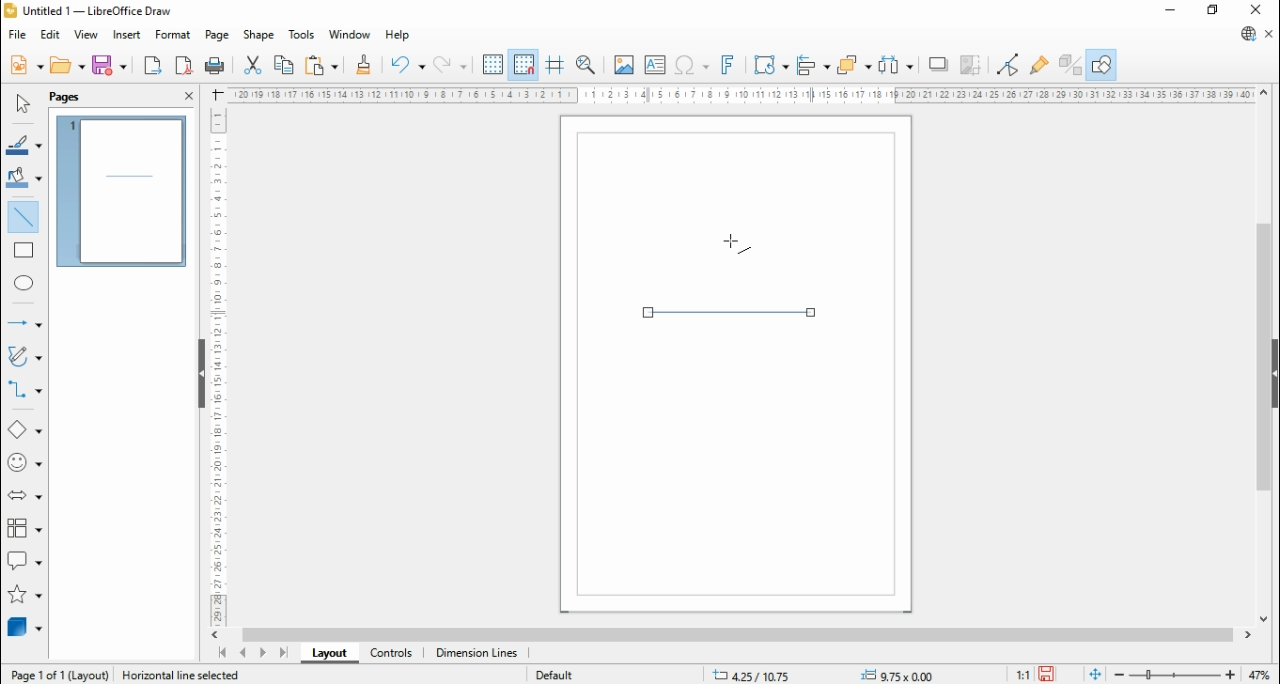 This screenshot has height=684, width=1280. What do you see at coordinates (24, 463) in the screenshot?
I see `symbol shapes` at bounding box center [24, 463].